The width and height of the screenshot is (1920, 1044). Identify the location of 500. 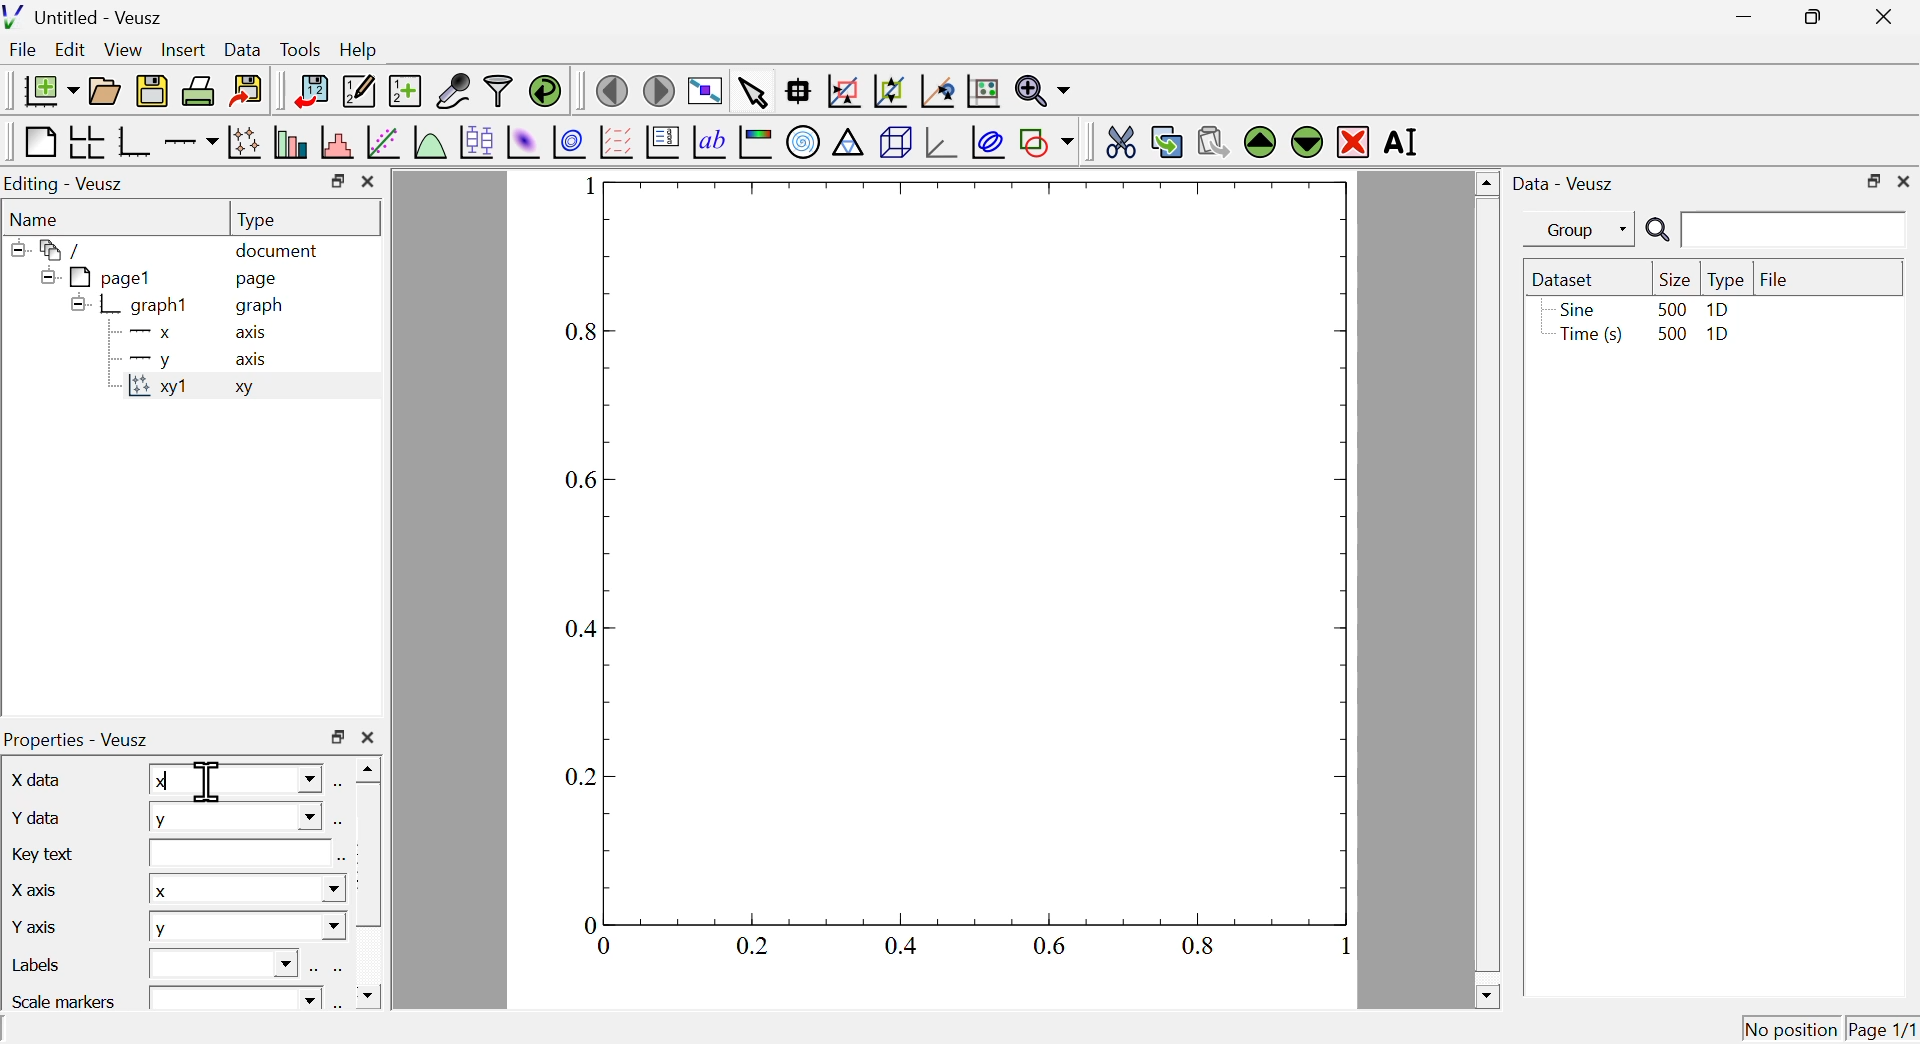
(1671, 308).